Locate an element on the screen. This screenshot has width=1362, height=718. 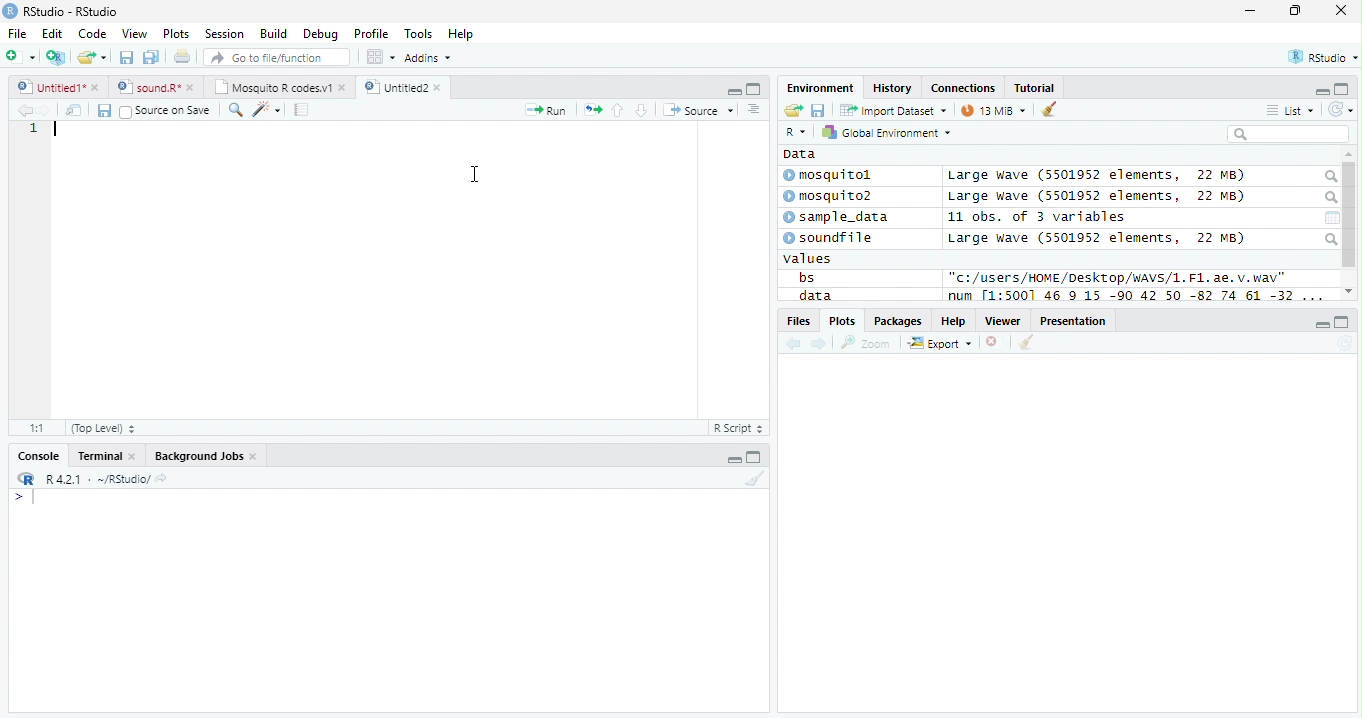
minimize is located at coordinates (1252, 10).